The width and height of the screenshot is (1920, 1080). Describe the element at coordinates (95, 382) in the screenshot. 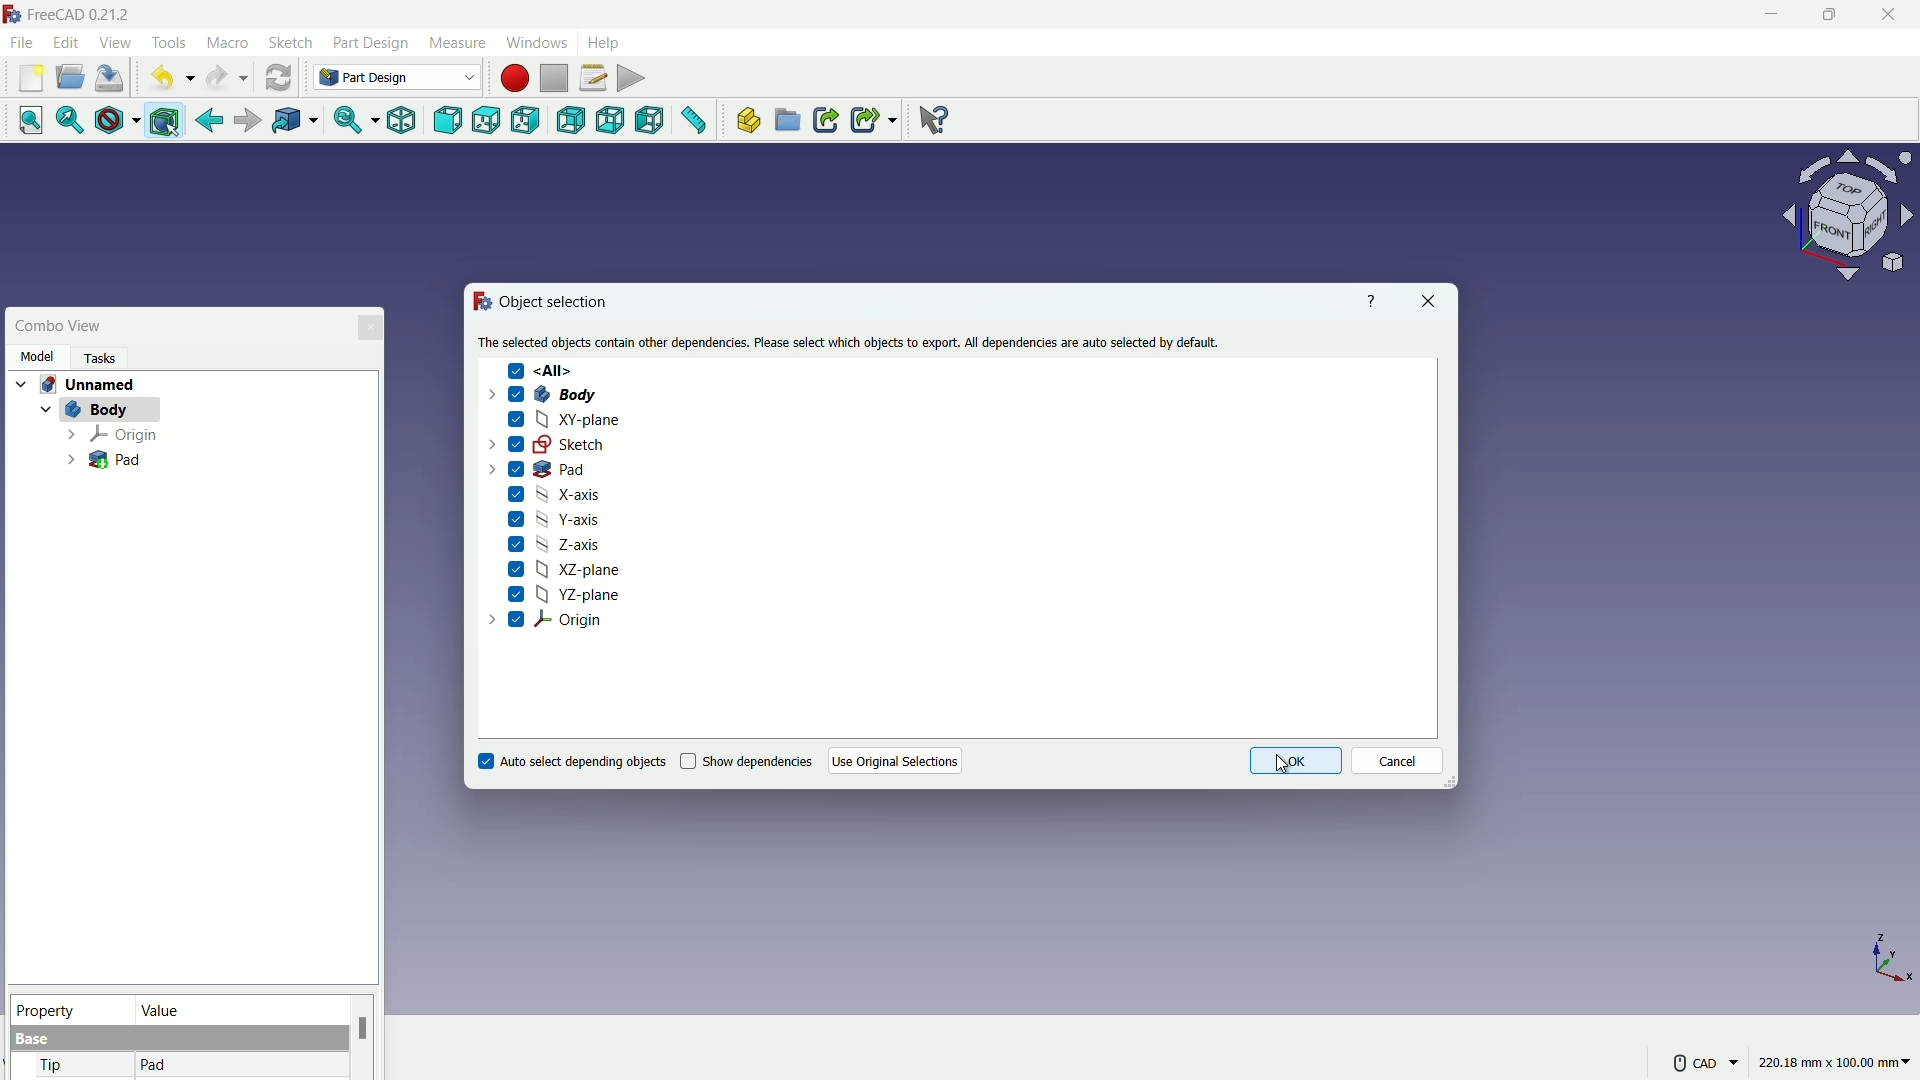

I see `Unnamed` at that location.